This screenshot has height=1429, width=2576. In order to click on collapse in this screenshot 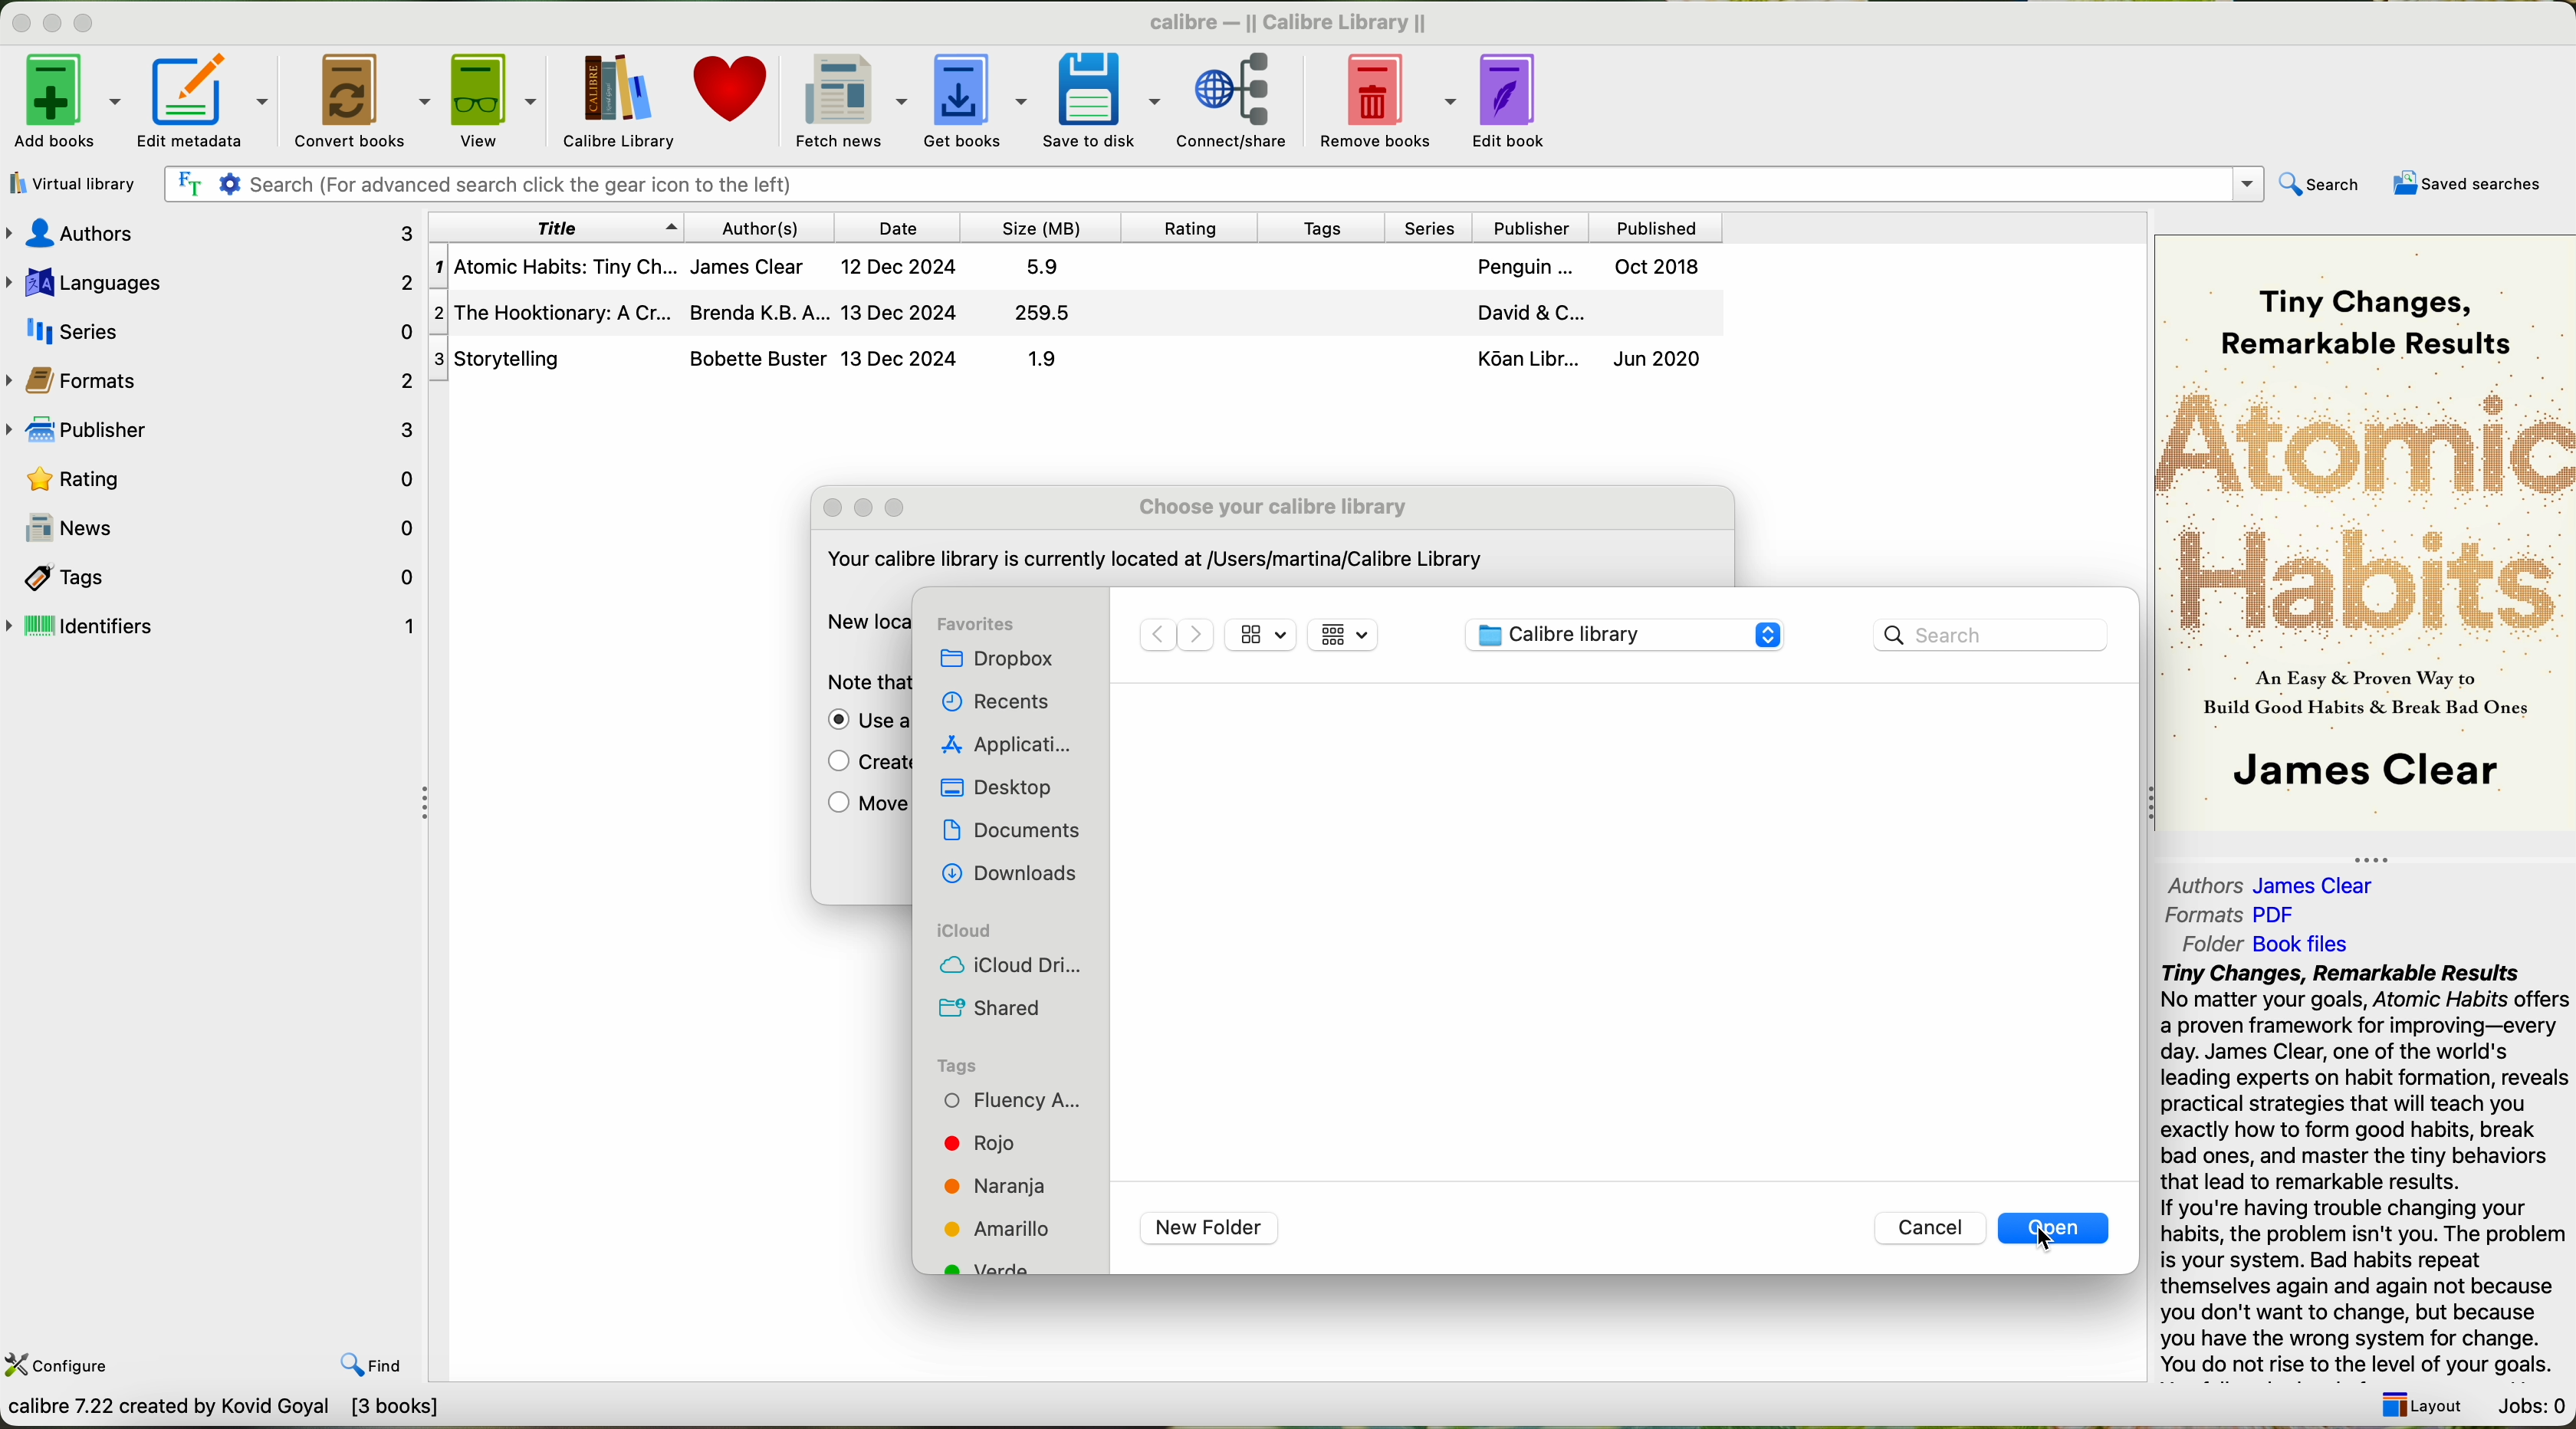, I will do `click(2382, 854)`.